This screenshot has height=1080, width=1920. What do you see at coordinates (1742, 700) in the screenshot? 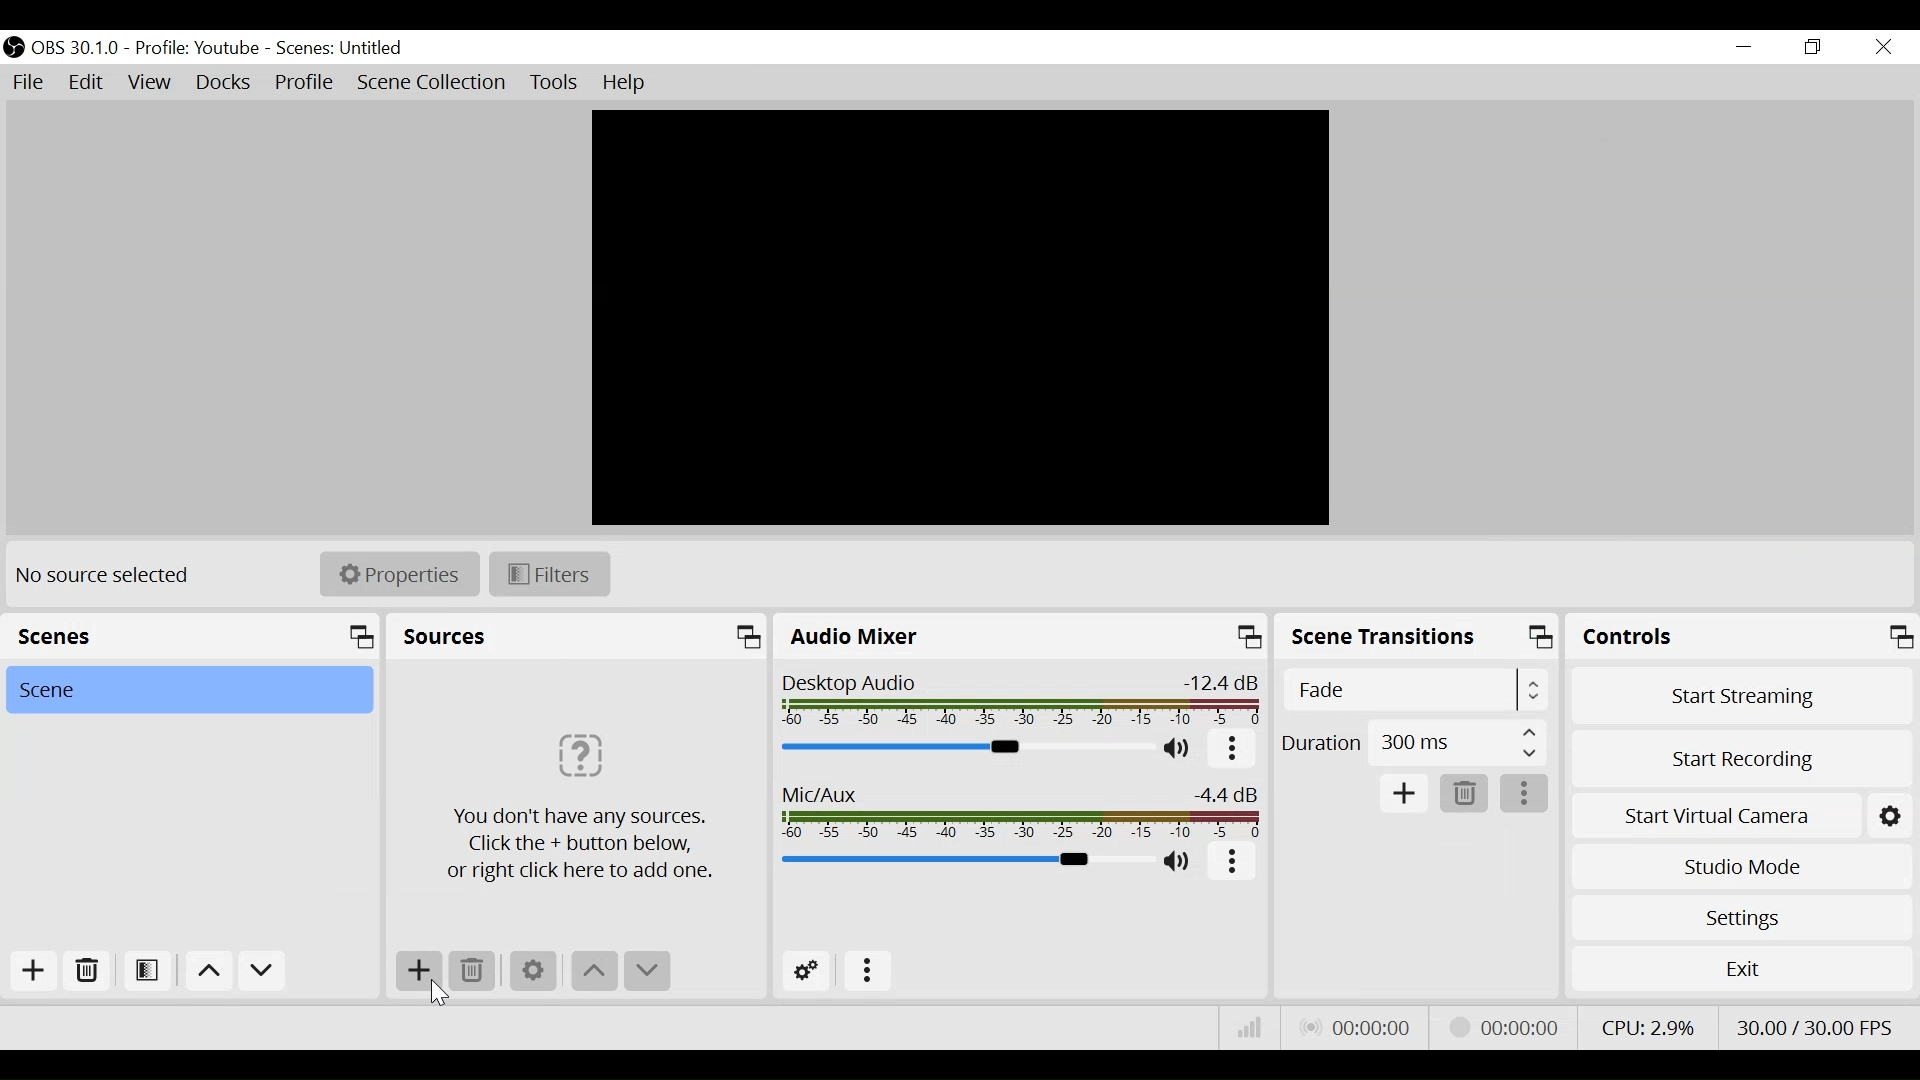
I see `Start Streaming` at bounding box center [1742, 700].